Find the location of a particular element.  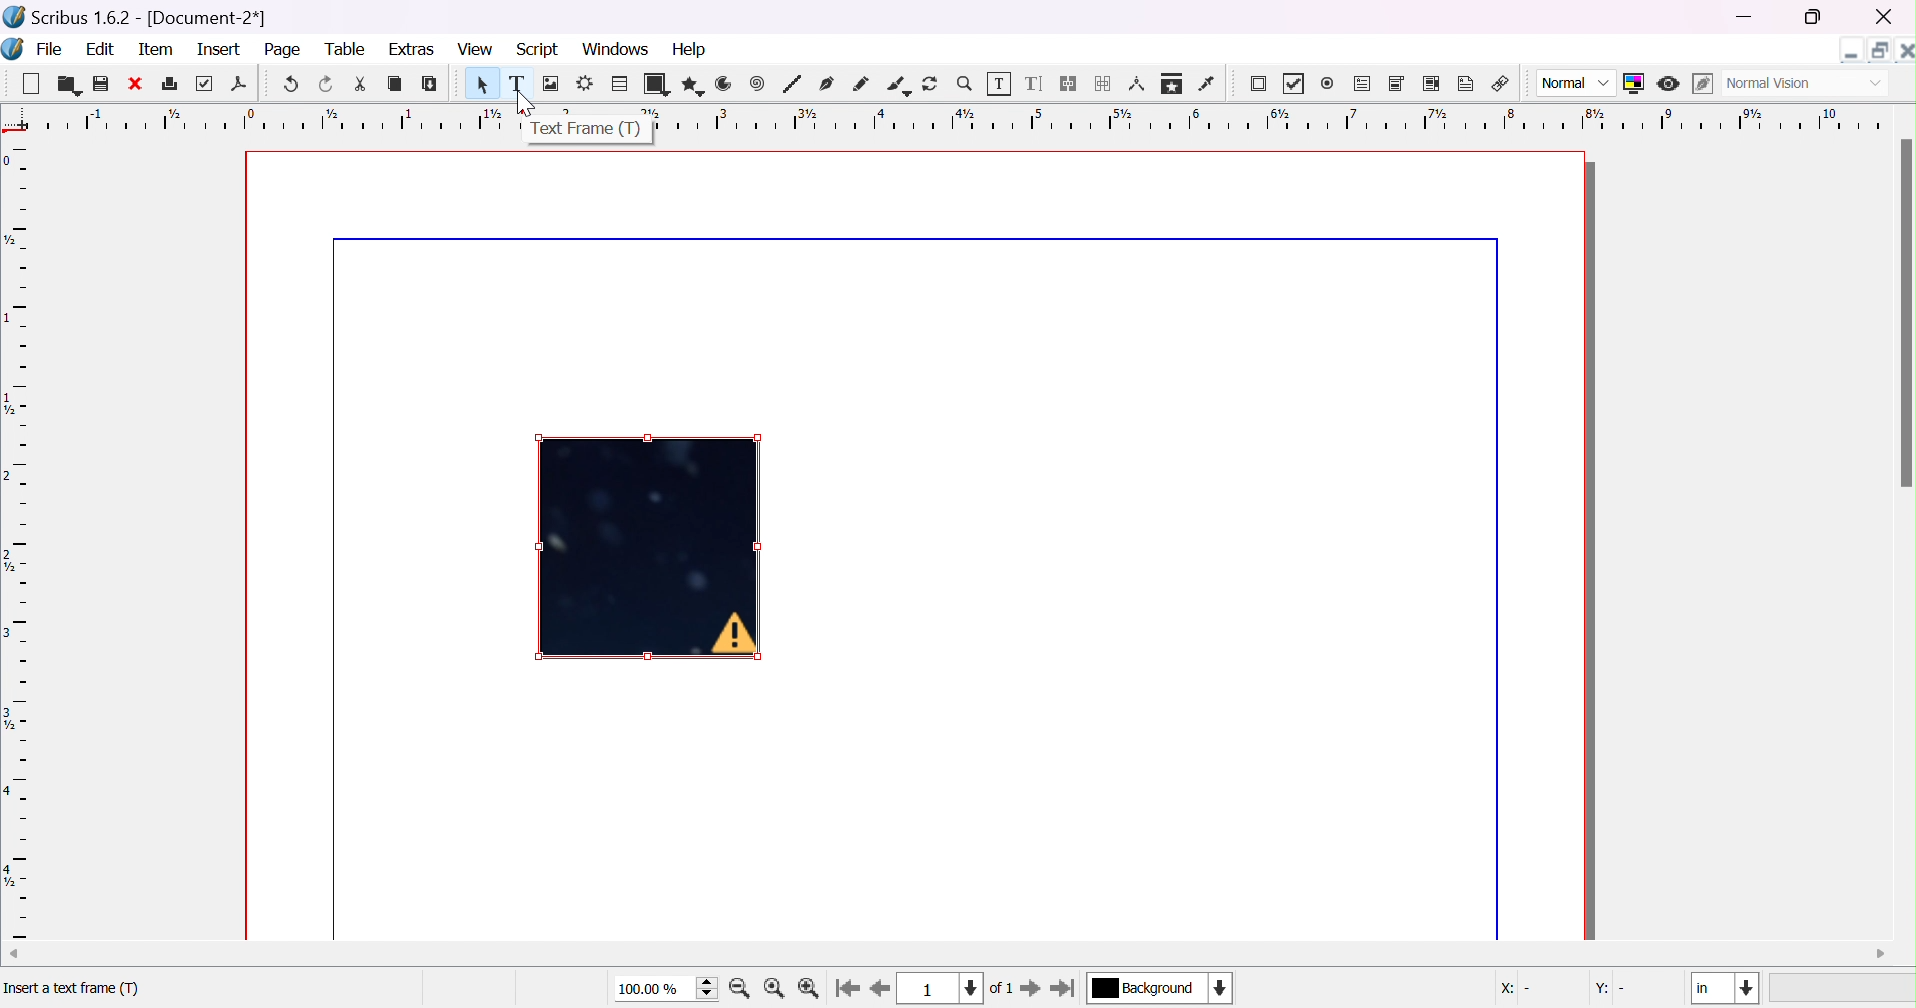

scroll right is located at coordinates (1882, 954).